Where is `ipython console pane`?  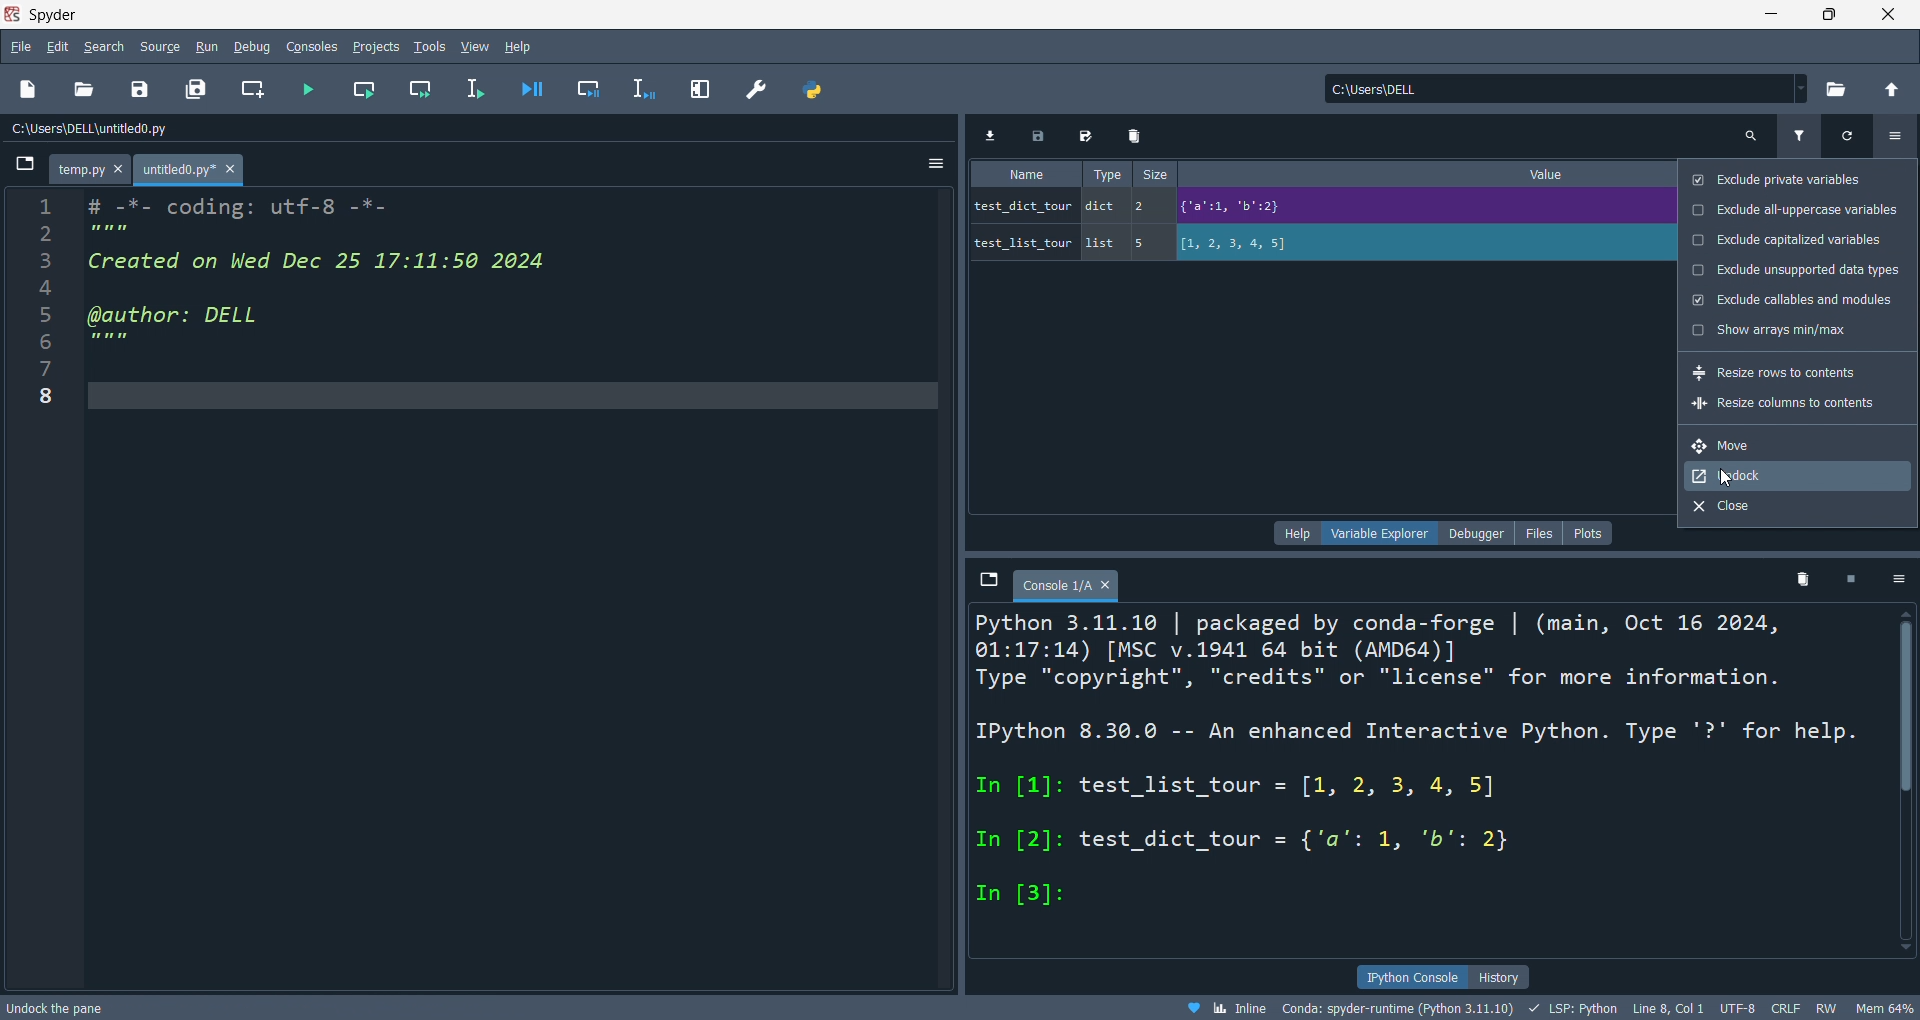 ipython console pane is located at coordinates (1425, 782).